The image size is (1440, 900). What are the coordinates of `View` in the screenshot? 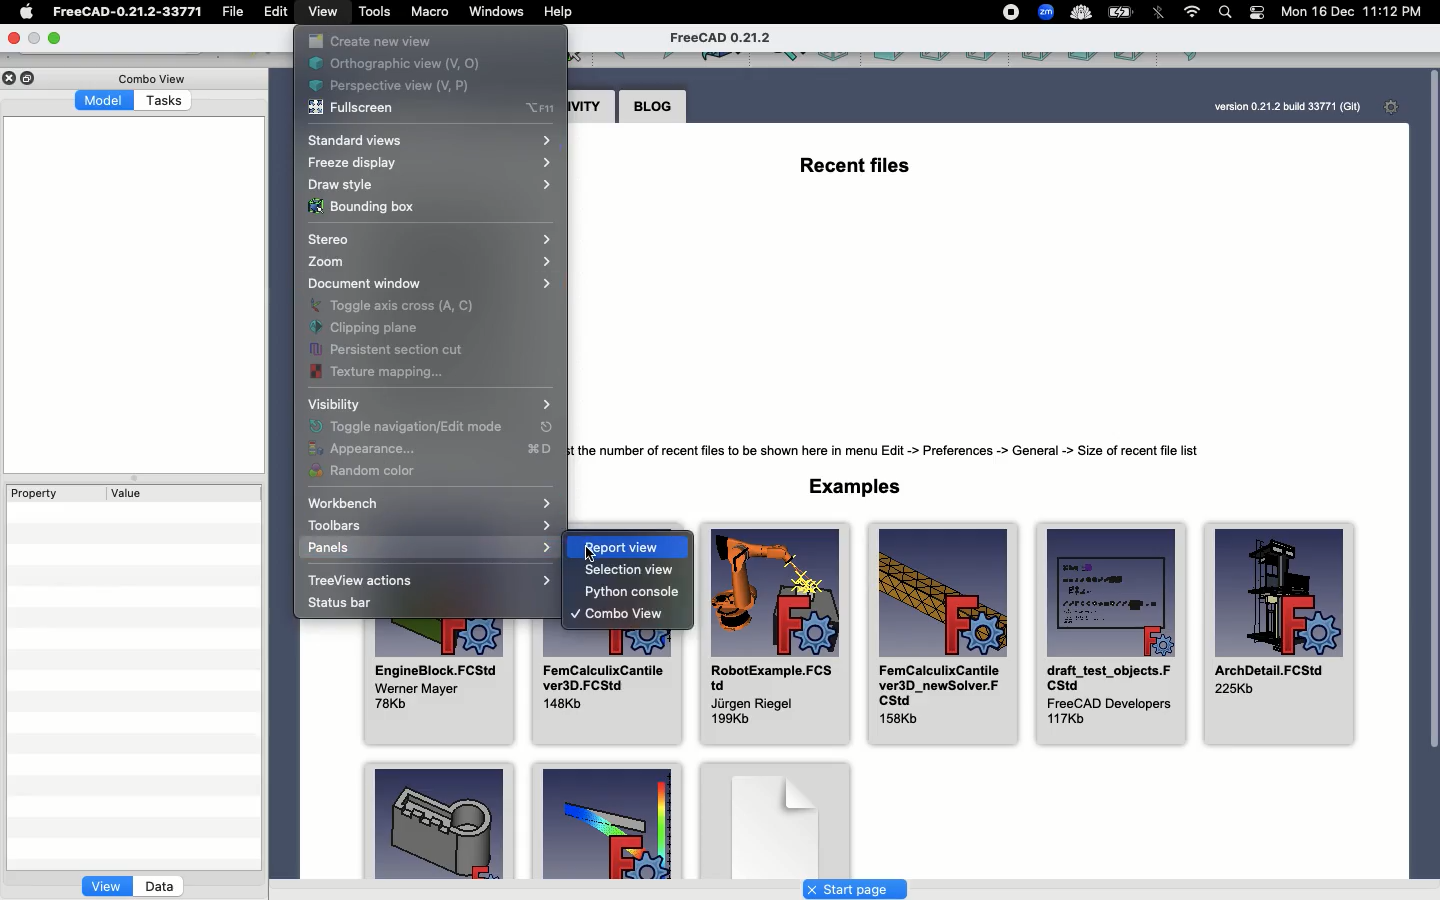 It's located at (326, 15).